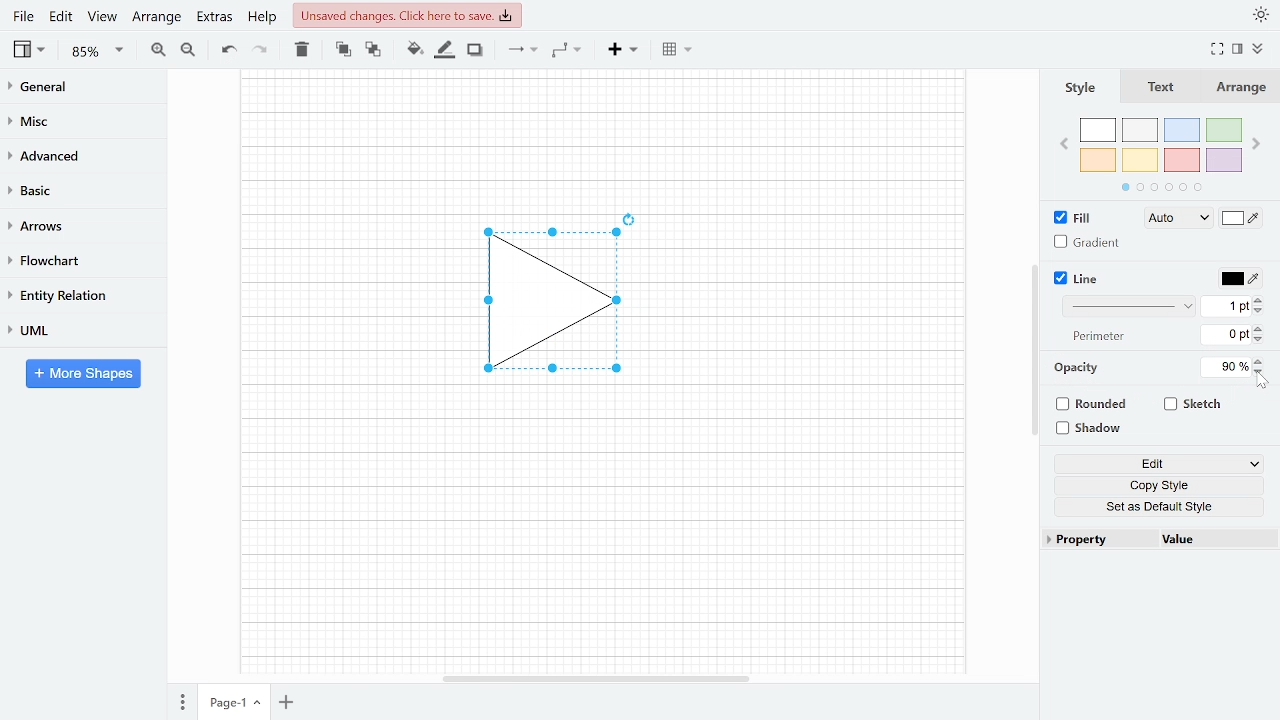 The image size is (1280, 720). What do you see at coordinates (190, 49) in the screenshot?
I see `Zoom out` at bounding box center [190, 49].